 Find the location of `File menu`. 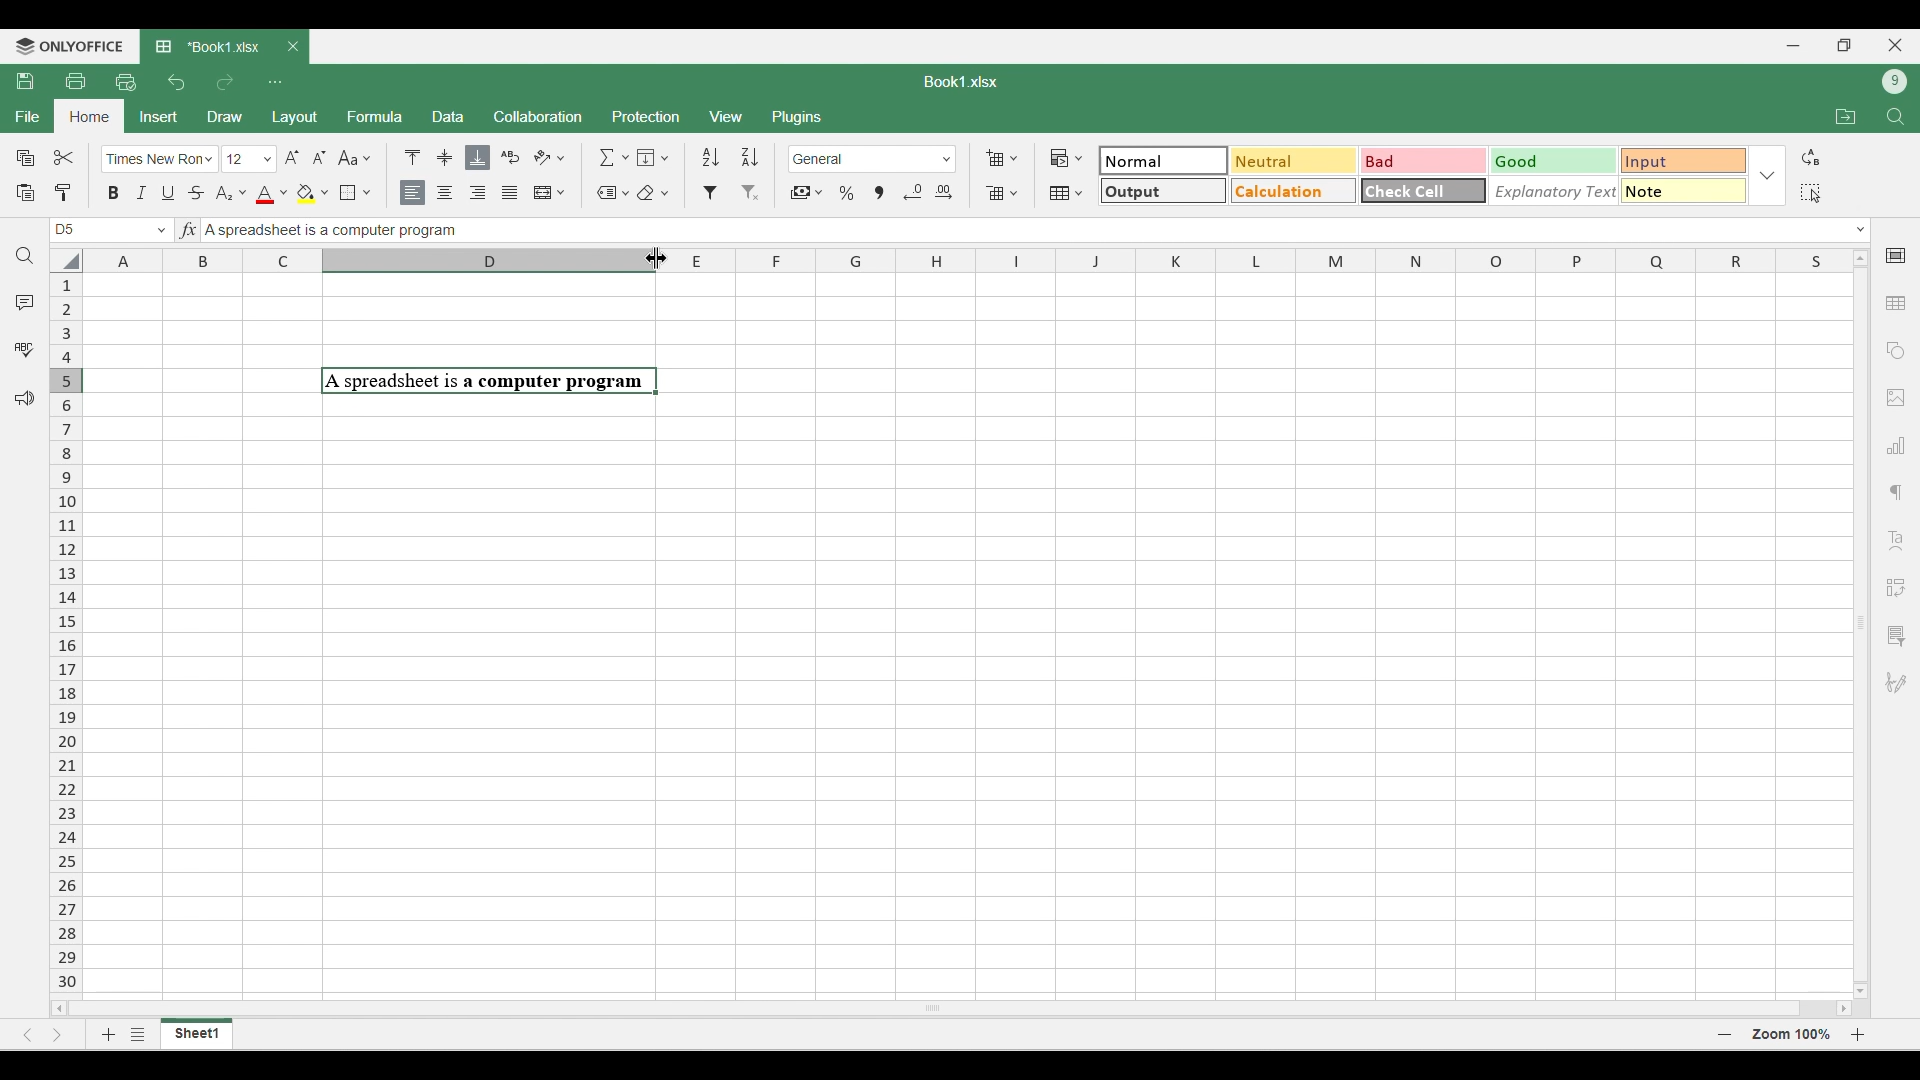

File menu is located at coordinates (27, 116).